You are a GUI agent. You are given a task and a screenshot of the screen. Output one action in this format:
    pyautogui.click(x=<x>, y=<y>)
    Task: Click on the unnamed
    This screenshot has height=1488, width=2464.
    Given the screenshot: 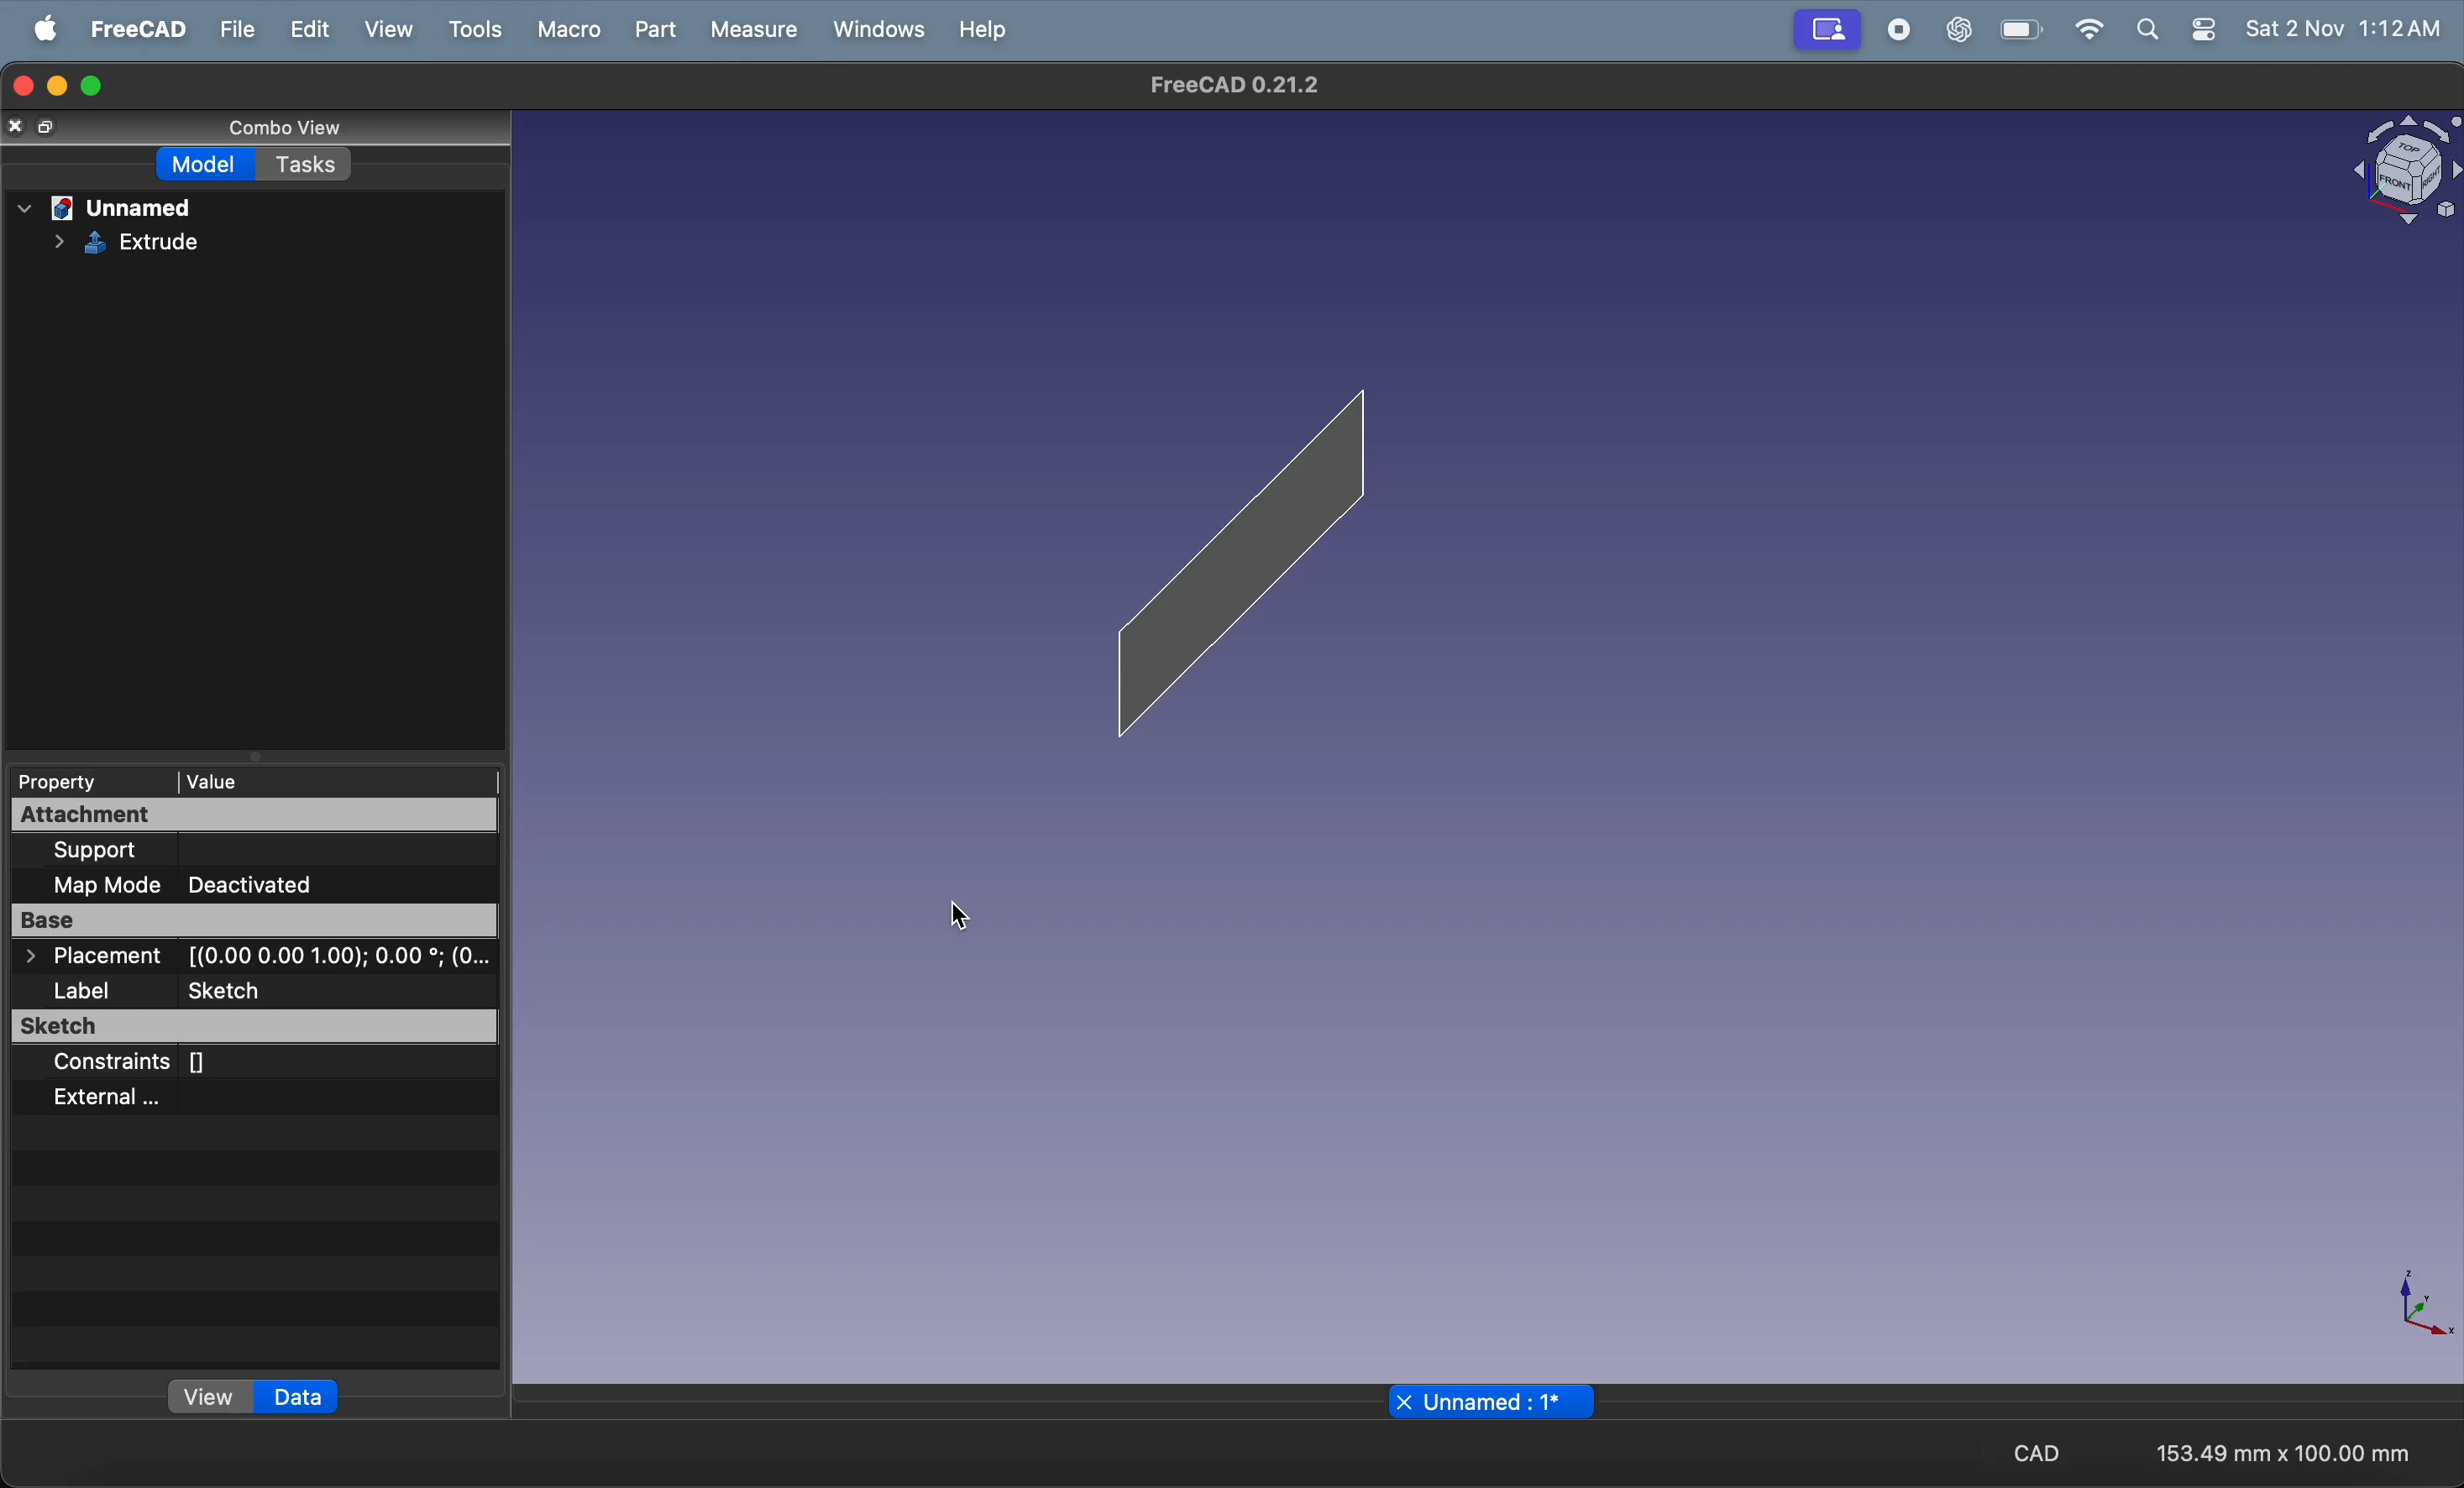 What is the action you would take?
    pyautogui.click(x=108, y=207)
    